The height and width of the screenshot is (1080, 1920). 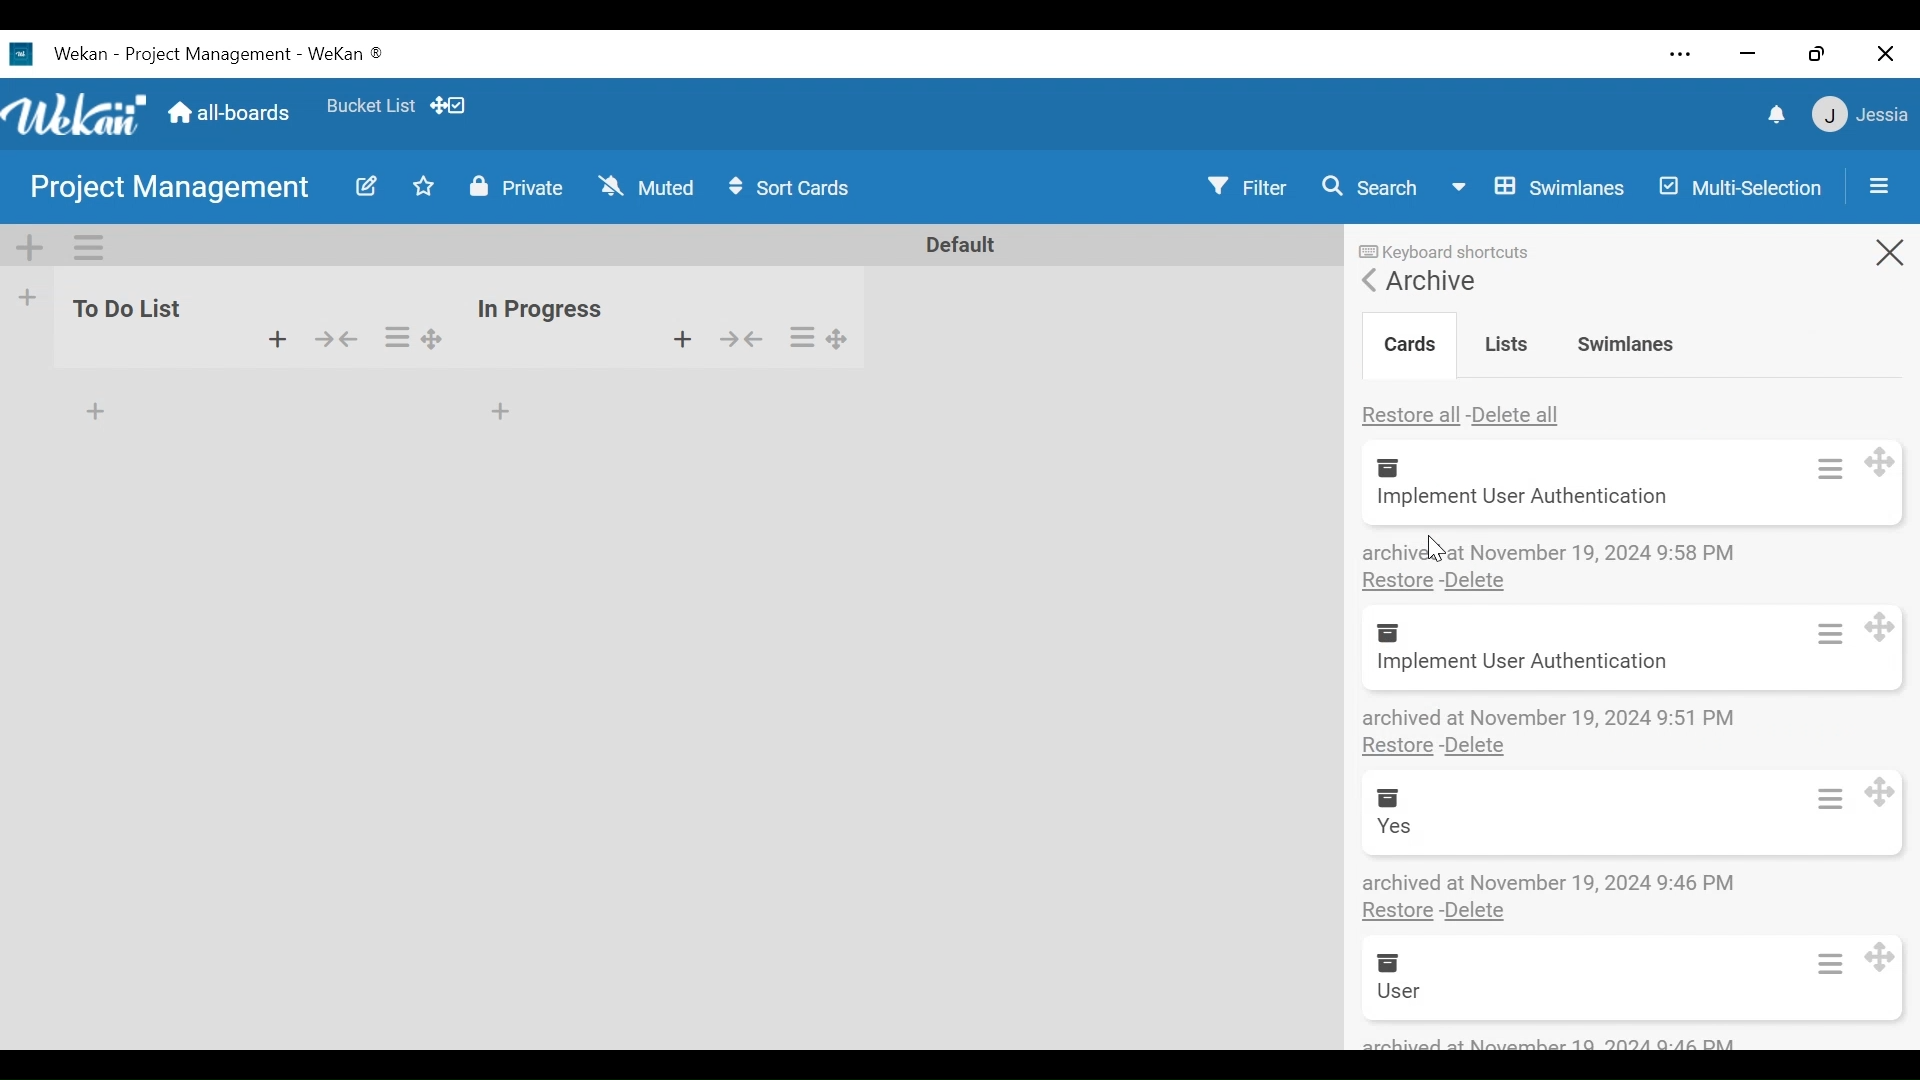 What do you see at coordinates (453, 106) in the screenshot?
I see `Show Desktop drag handles` at bounding box center [453, 106].